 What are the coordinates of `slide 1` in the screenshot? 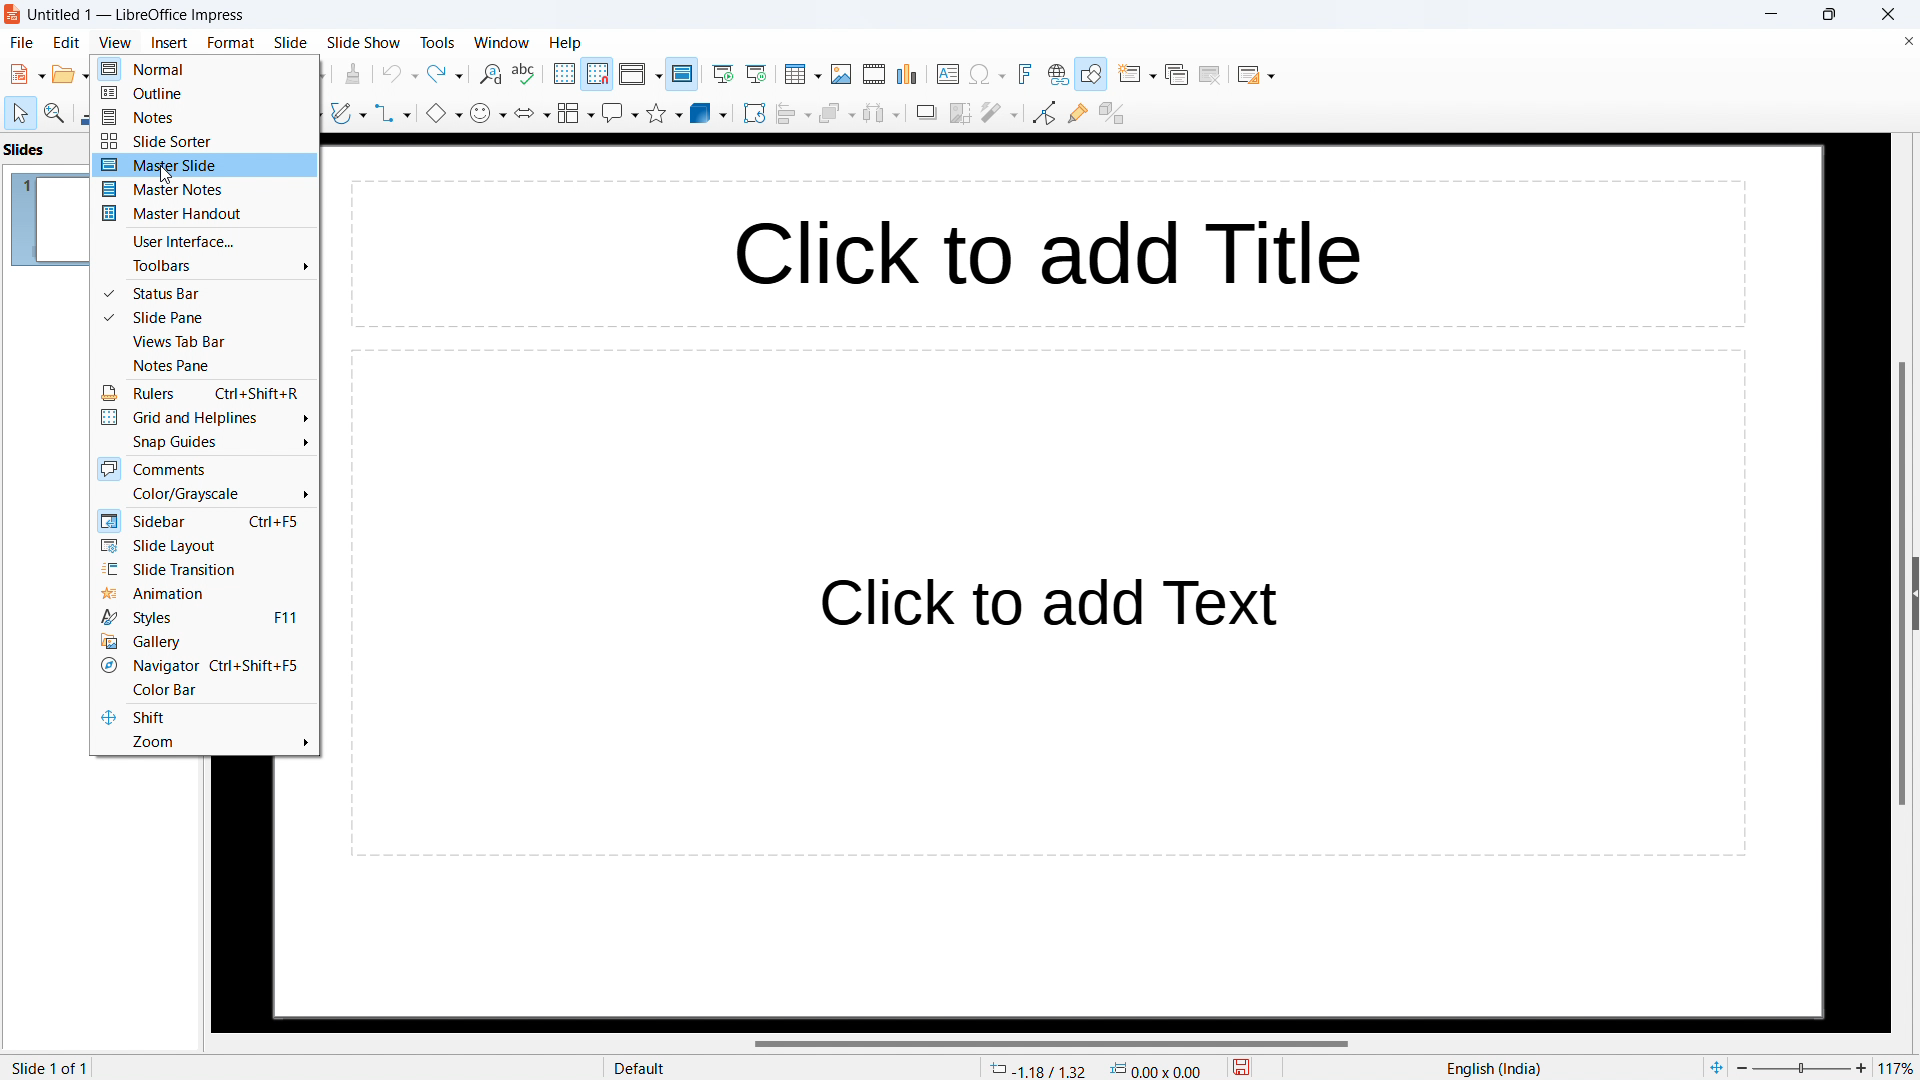 It's located at (45, 220).